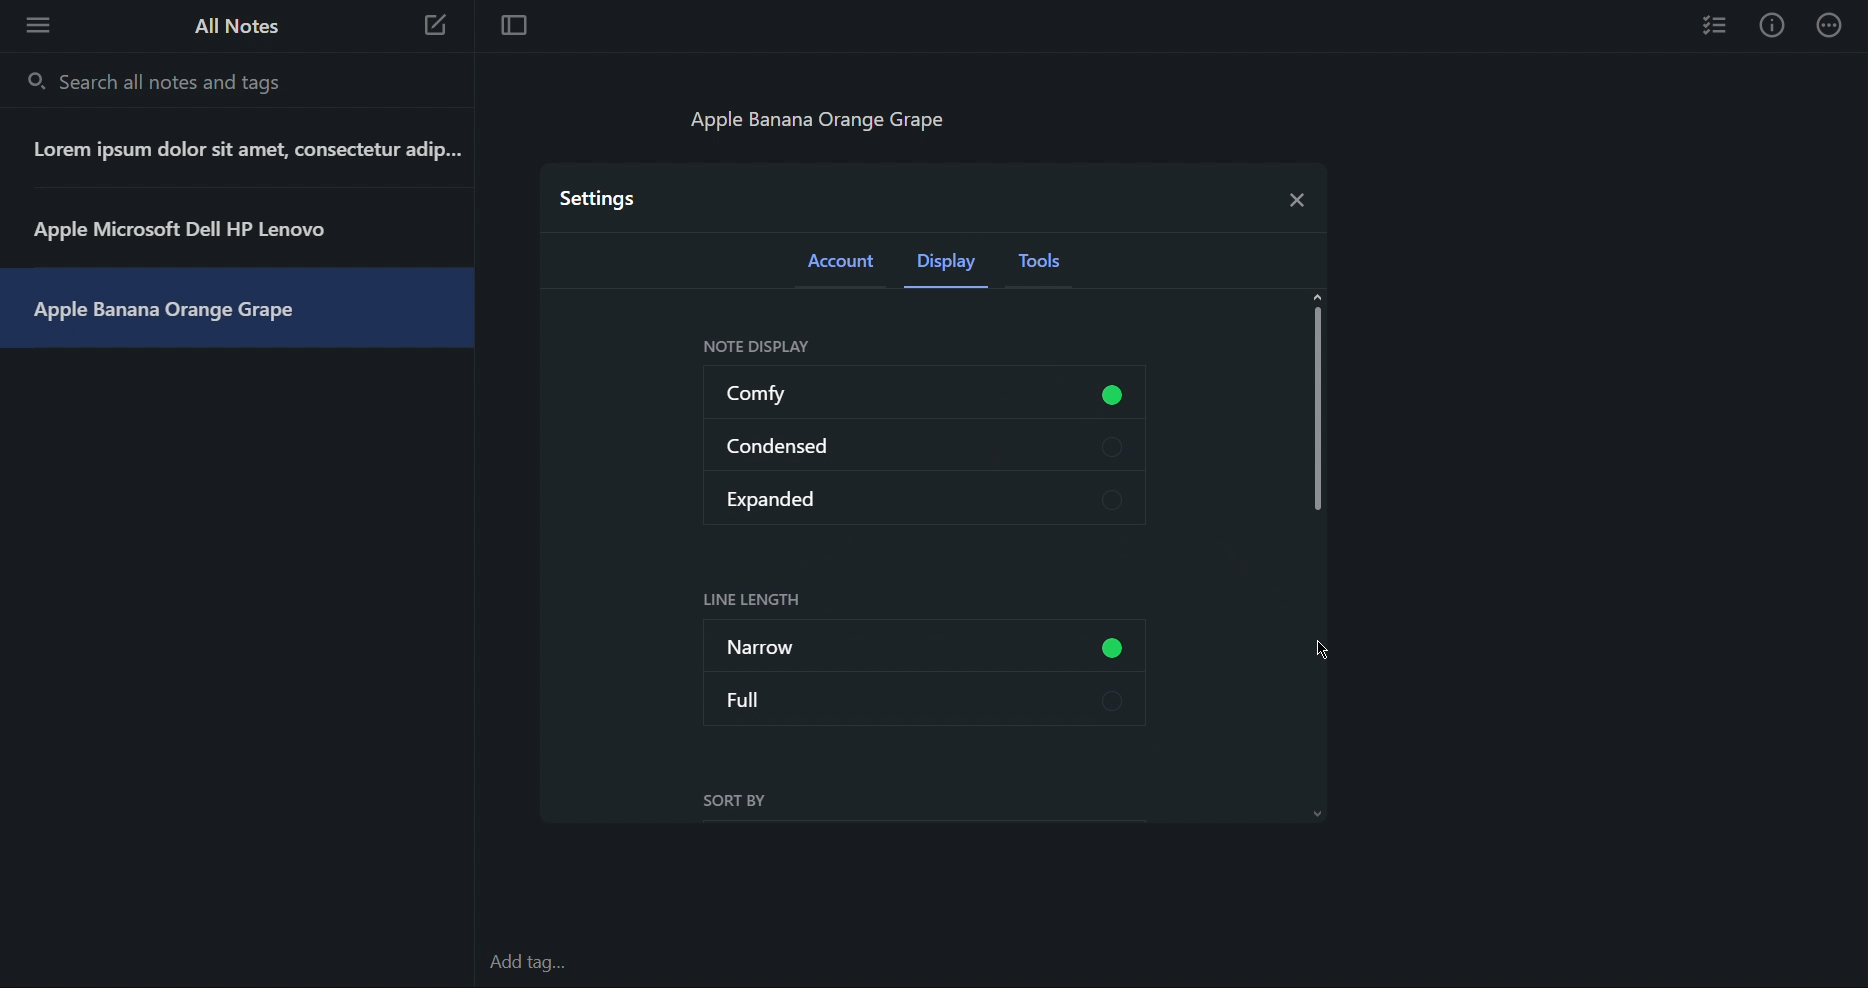 Image resolution: width=1868 pixels, height=988 pixels. I want to click on Cursor, so click(1326, 646).